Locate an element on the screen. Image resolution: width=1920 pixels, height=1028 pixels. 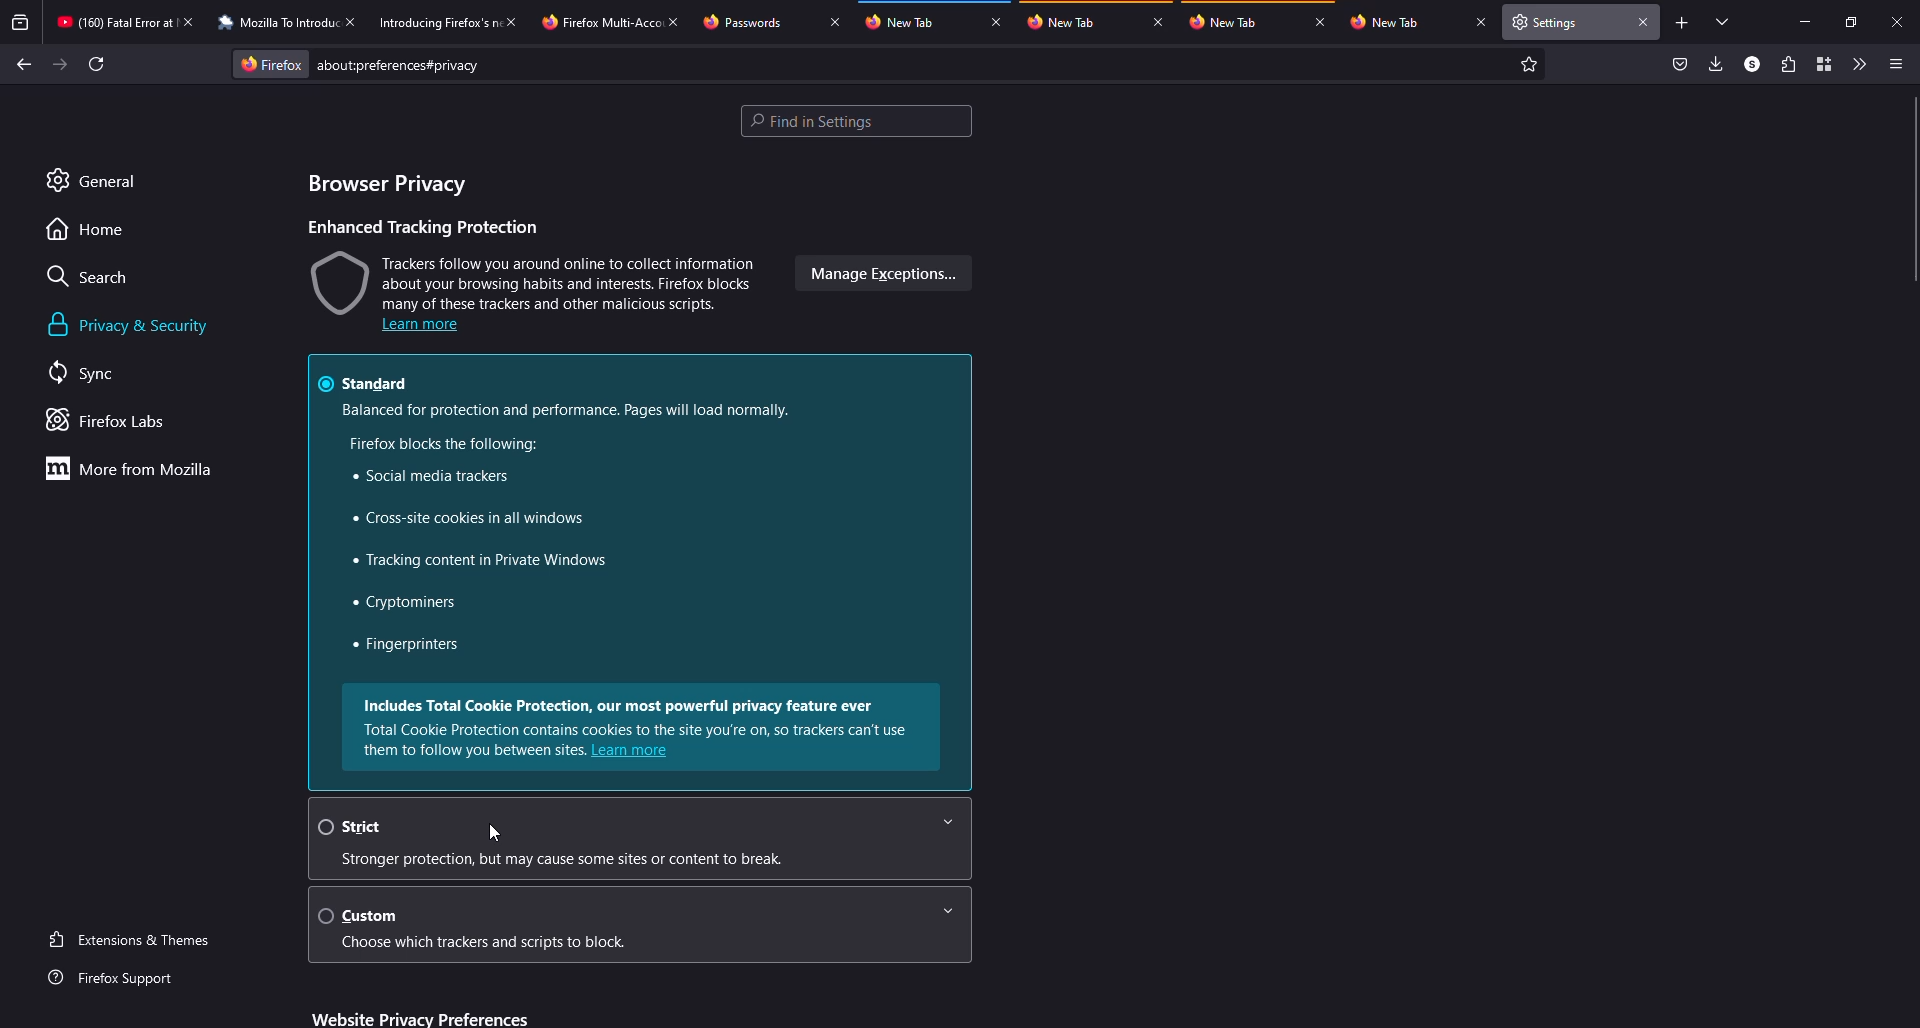
more tools is located at coordinates (1859, 64).